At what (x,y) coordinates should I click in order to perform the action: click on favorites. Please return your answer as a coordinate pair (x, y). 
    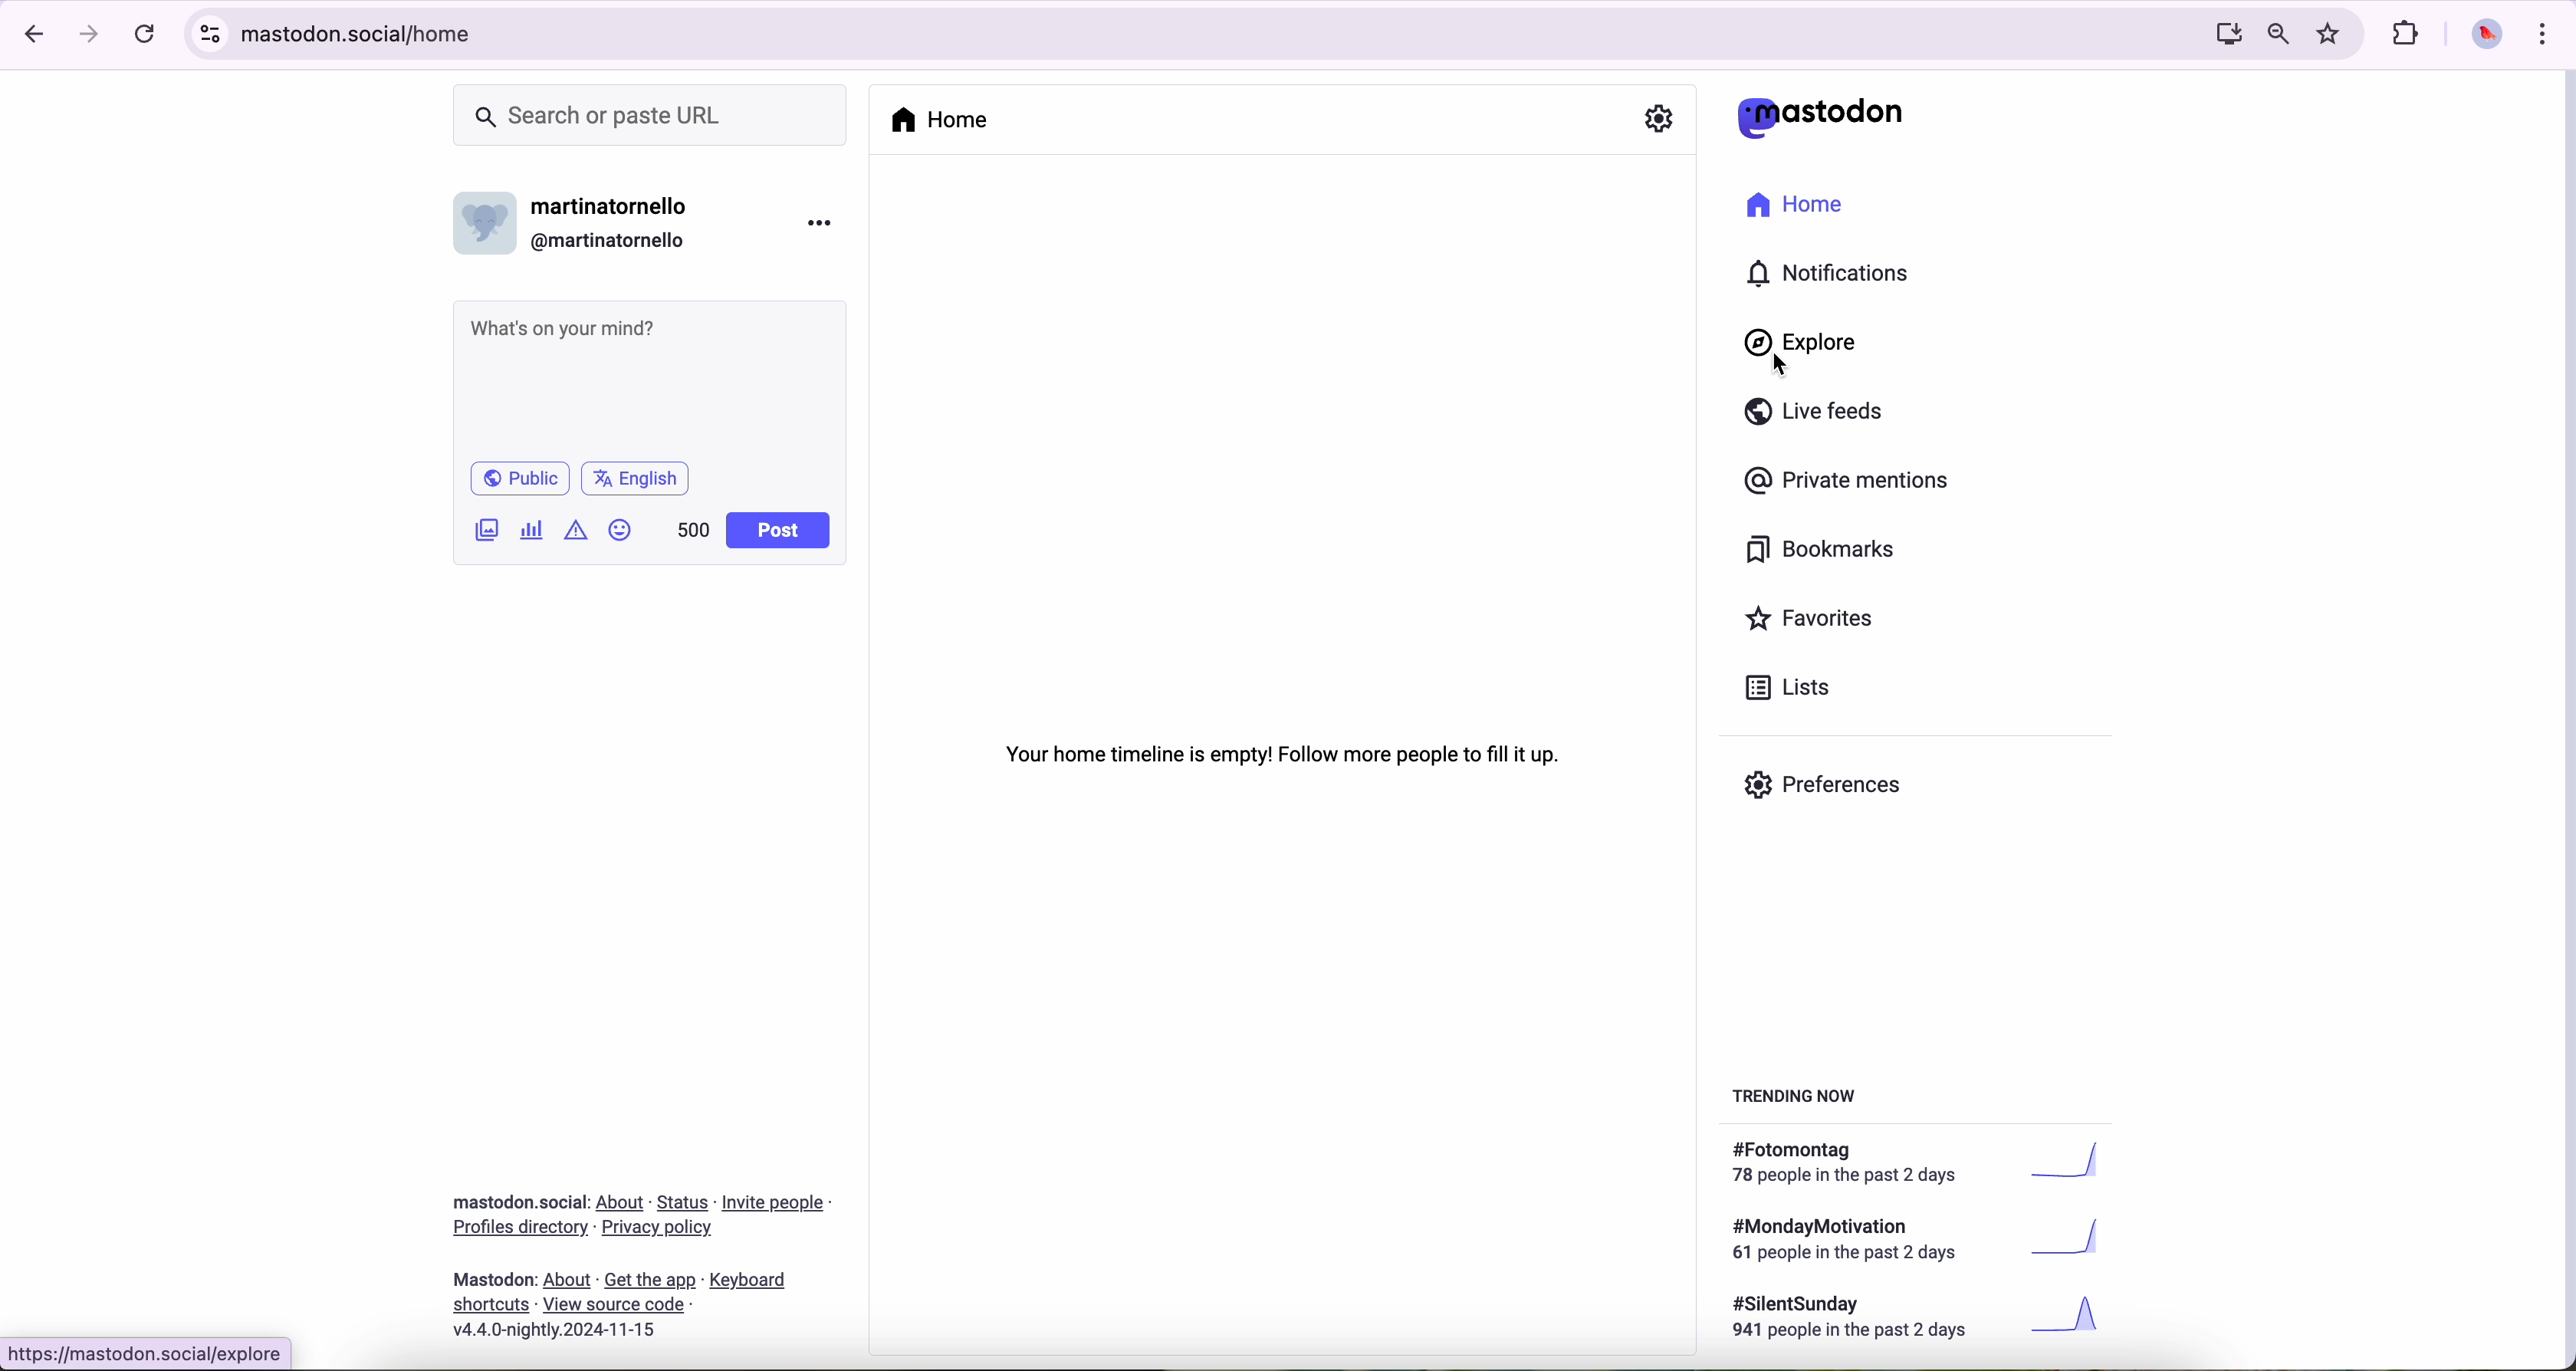
    Looking at the image, I should click on (2333, 34).